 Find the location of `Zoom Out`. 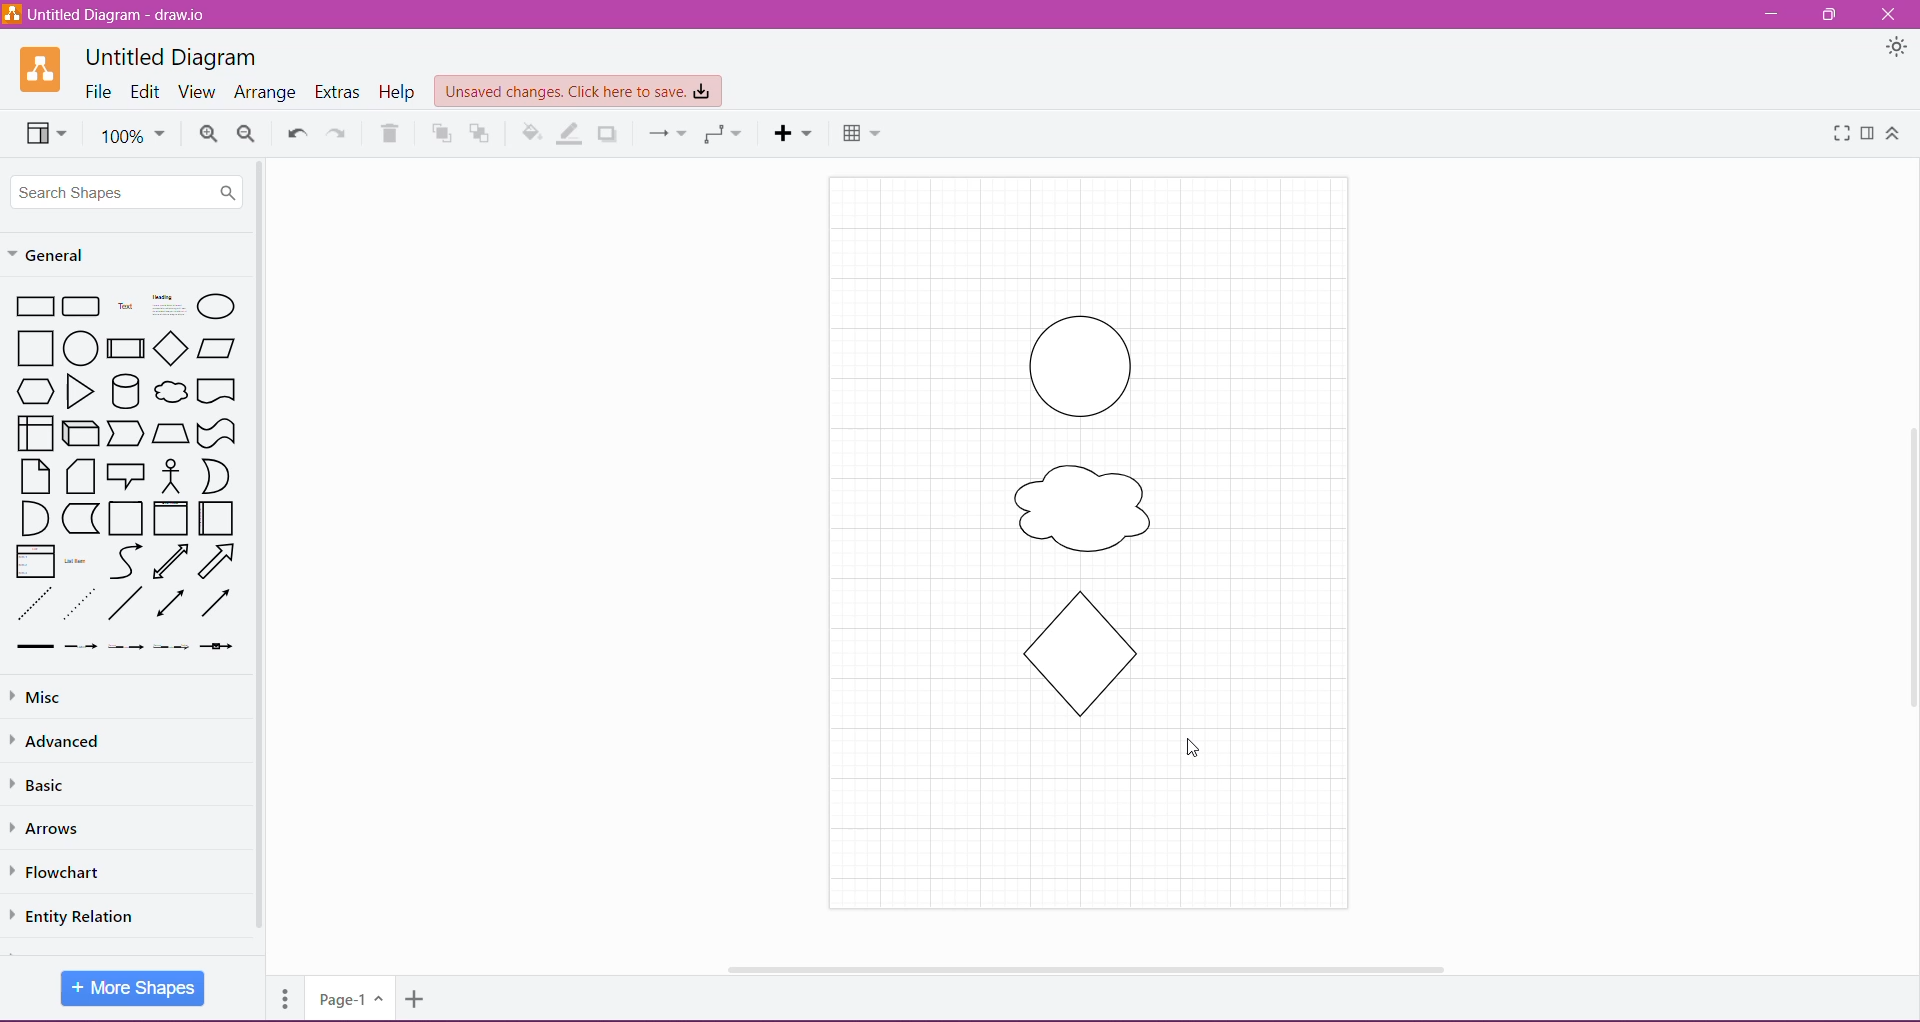

Zoom Out is located at coordinates (247, 134).